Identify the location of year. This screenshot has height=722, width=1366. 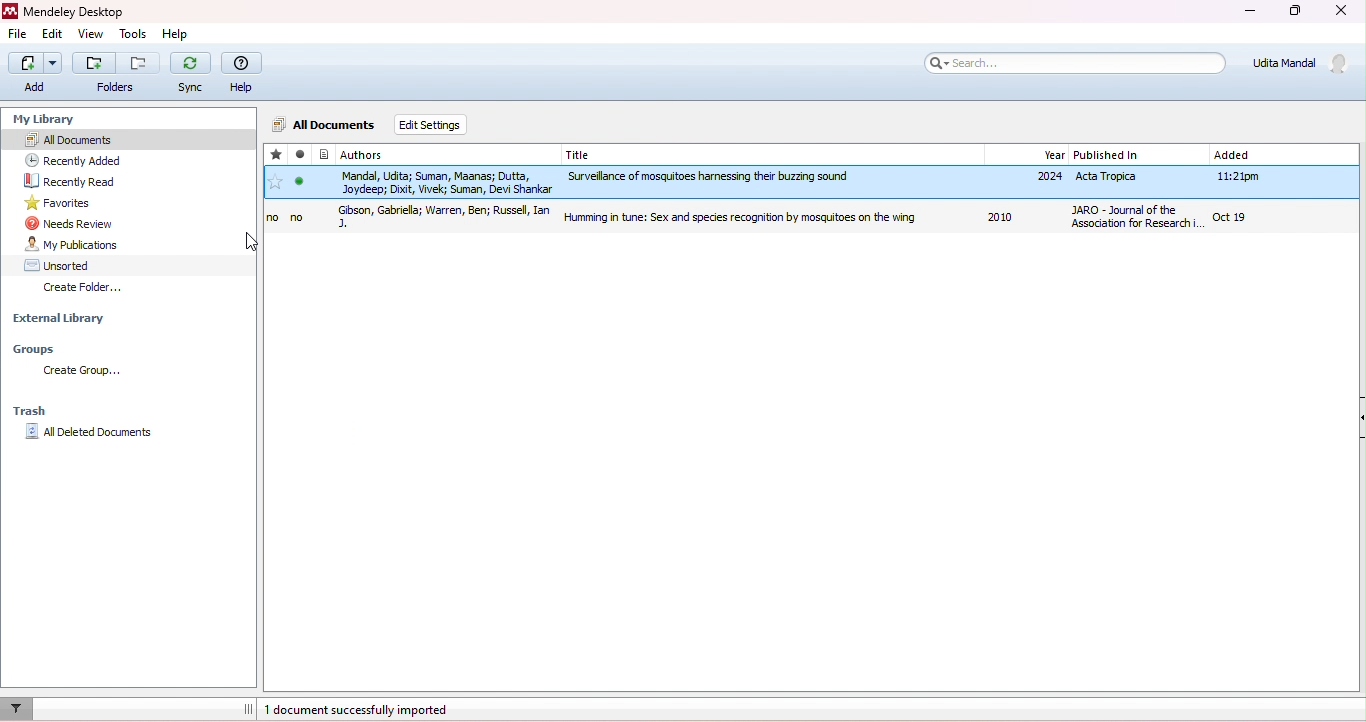
(1048, 156).